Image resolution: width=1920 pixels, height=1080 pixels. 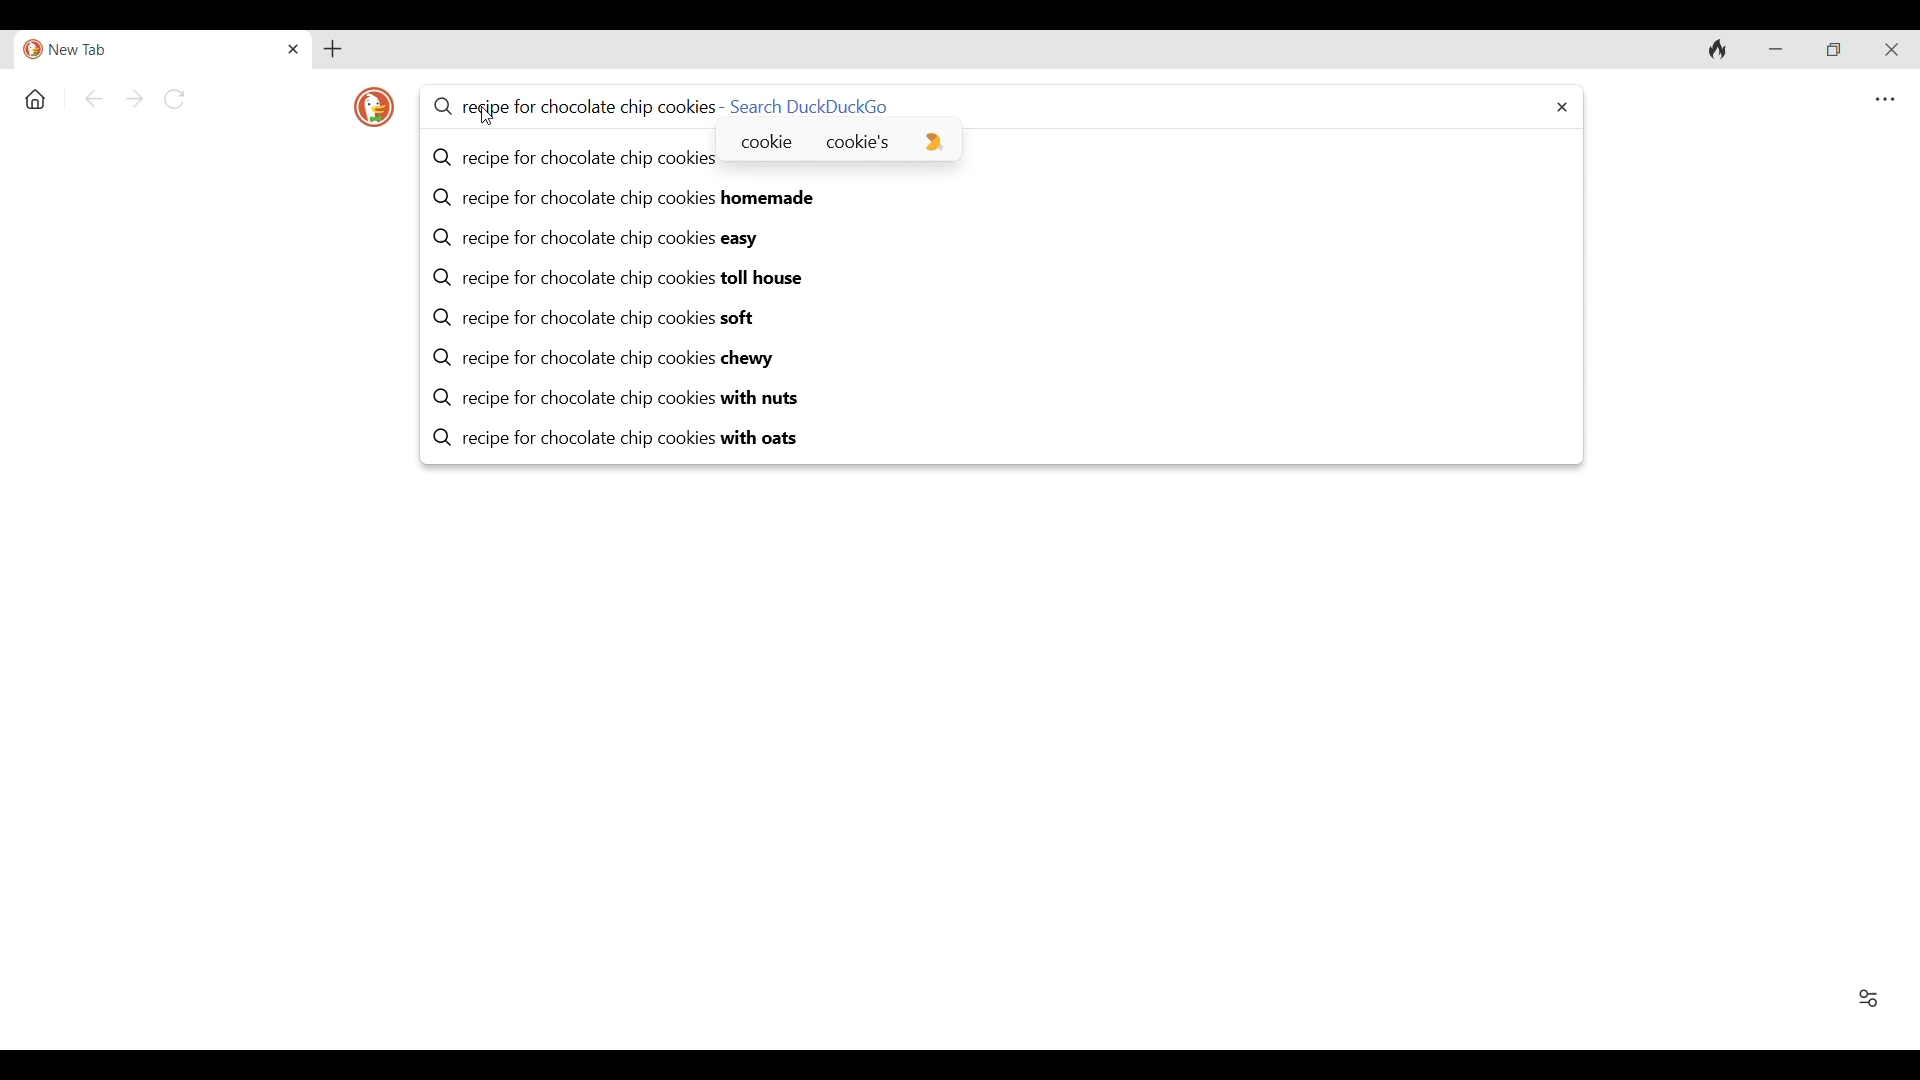 I want to click on Close tab, so click(x=295, y=49).